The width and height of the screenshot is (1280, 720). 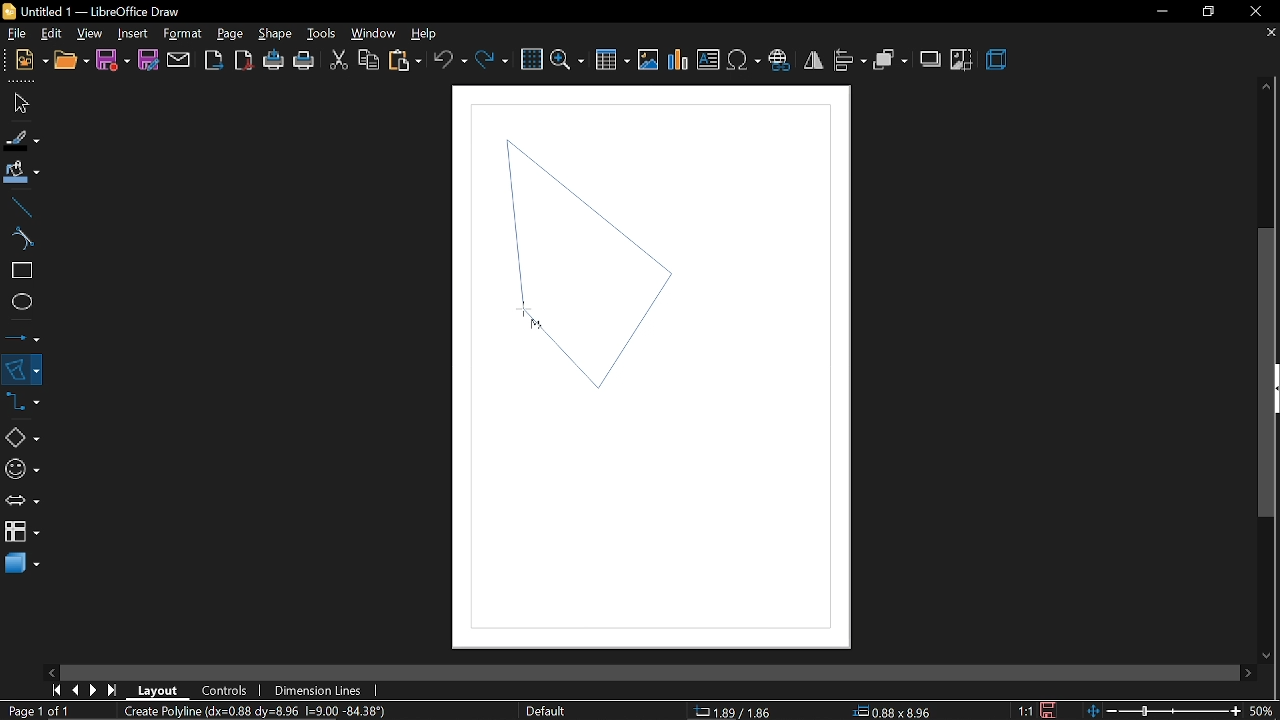 What do you see at coordinates (158, 689) in the screenshot?
I see `layout` at bounding box center [158, 689].